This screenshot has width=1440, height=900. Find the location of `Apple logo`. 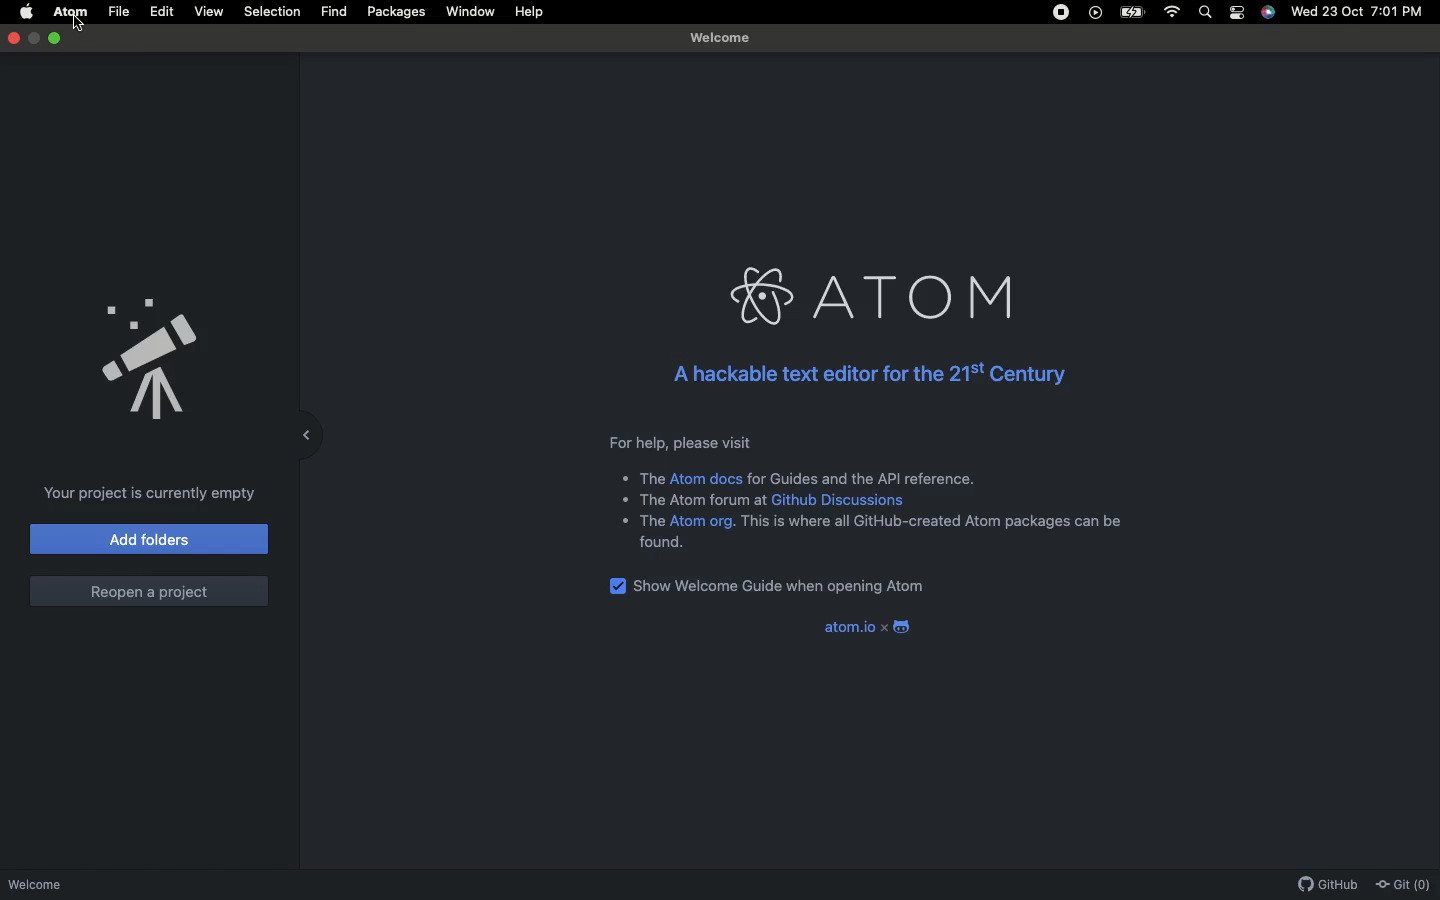

Apple logo is located at coordinates (21, 12).